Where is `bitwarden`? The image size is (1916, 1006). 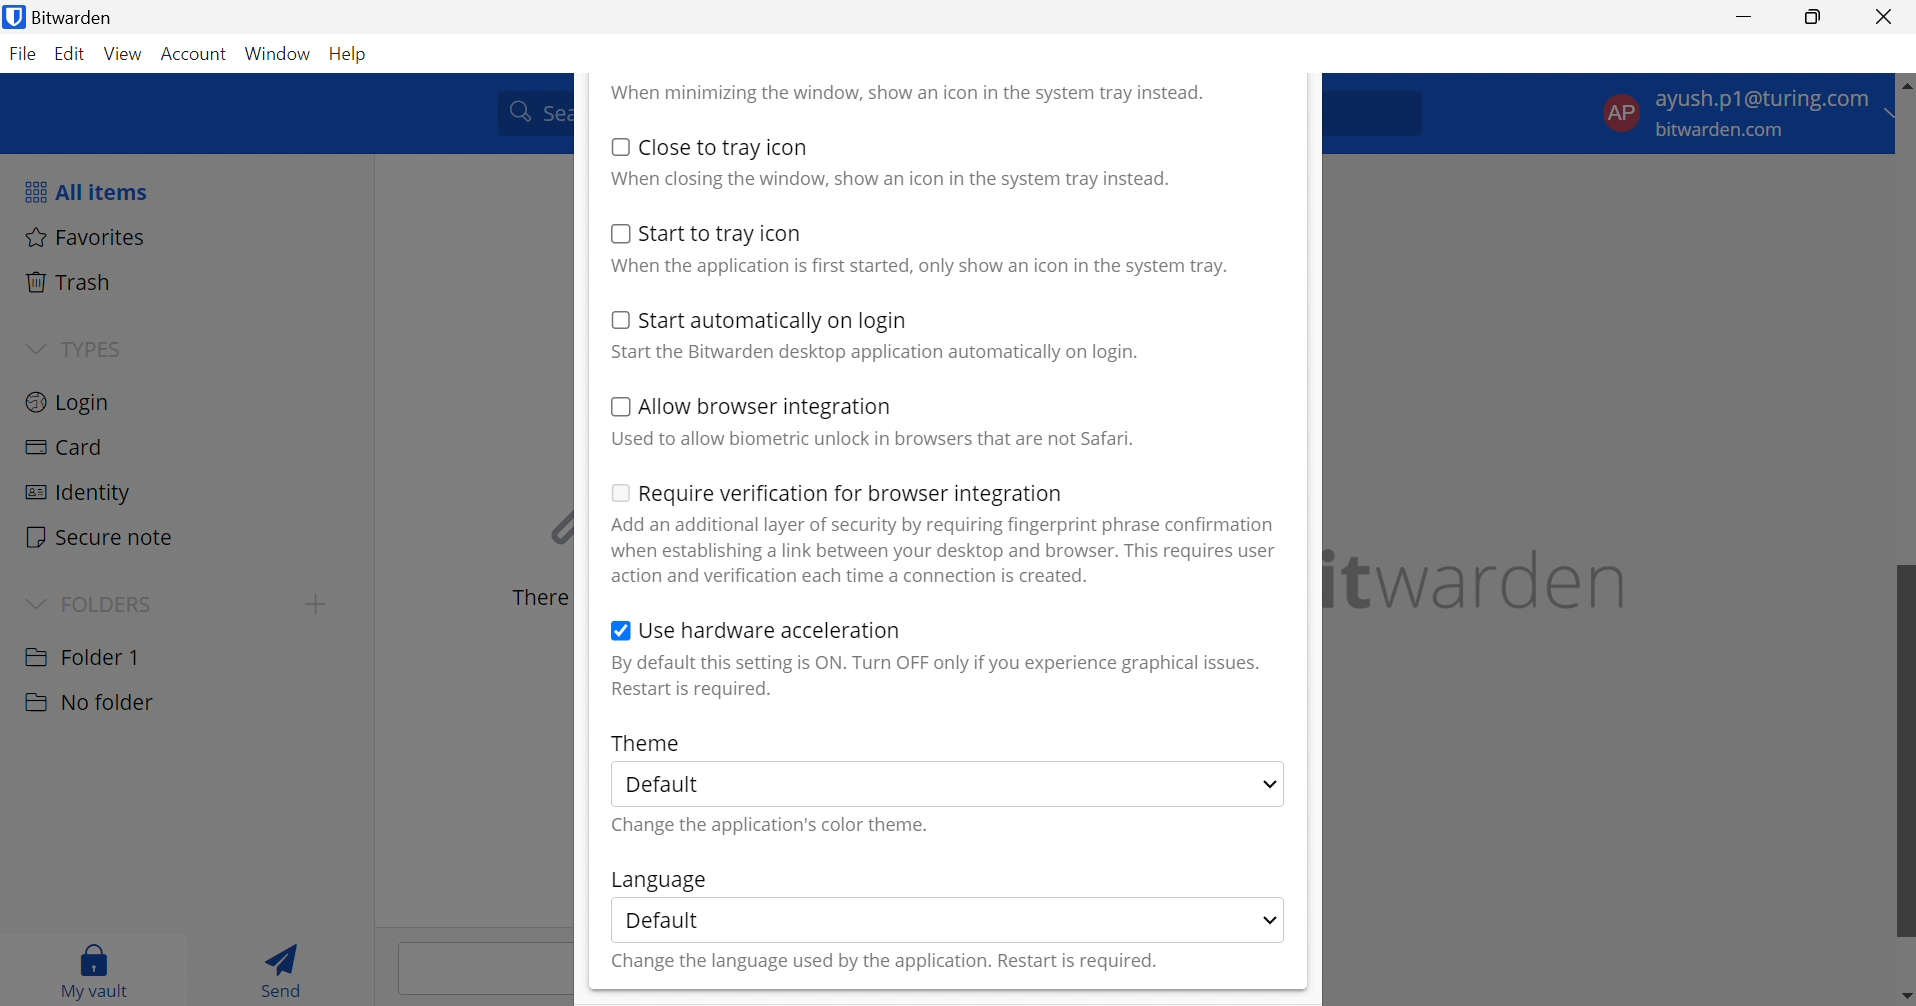 bitwarden is located at coordinates (1481, 580).